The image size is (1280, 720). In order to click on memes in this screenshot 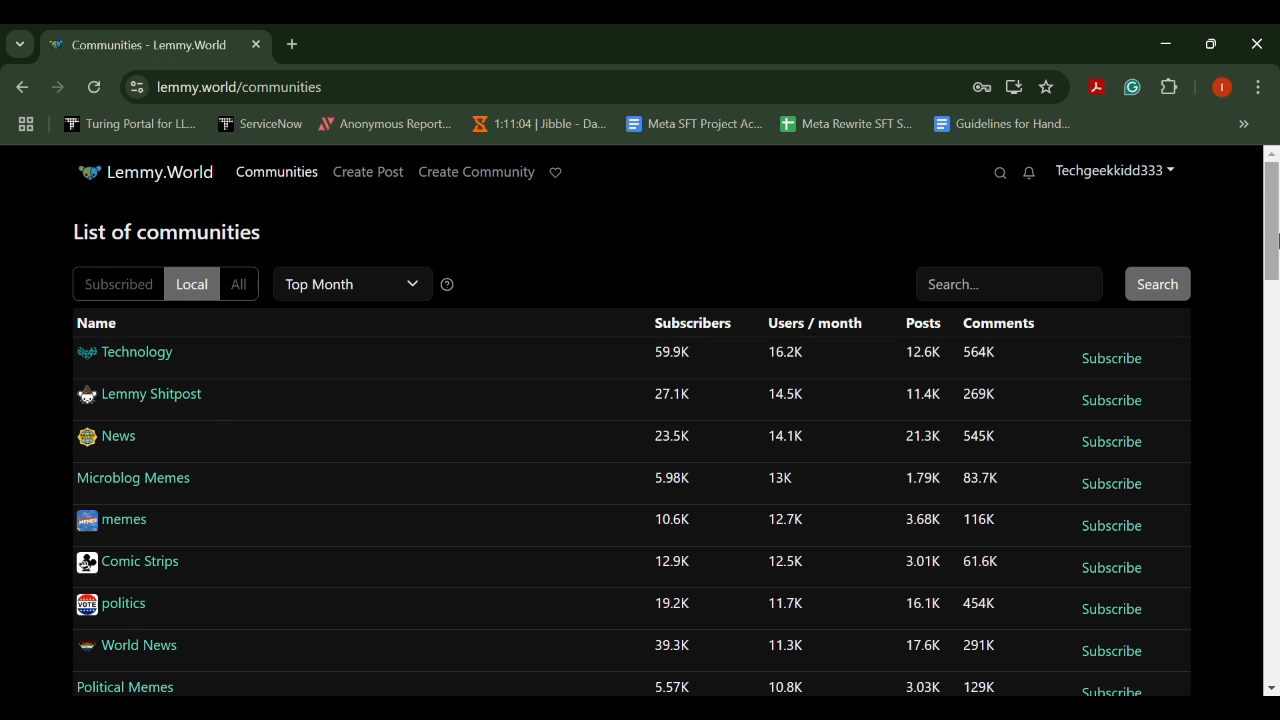, I will do `click(114, 521)`.